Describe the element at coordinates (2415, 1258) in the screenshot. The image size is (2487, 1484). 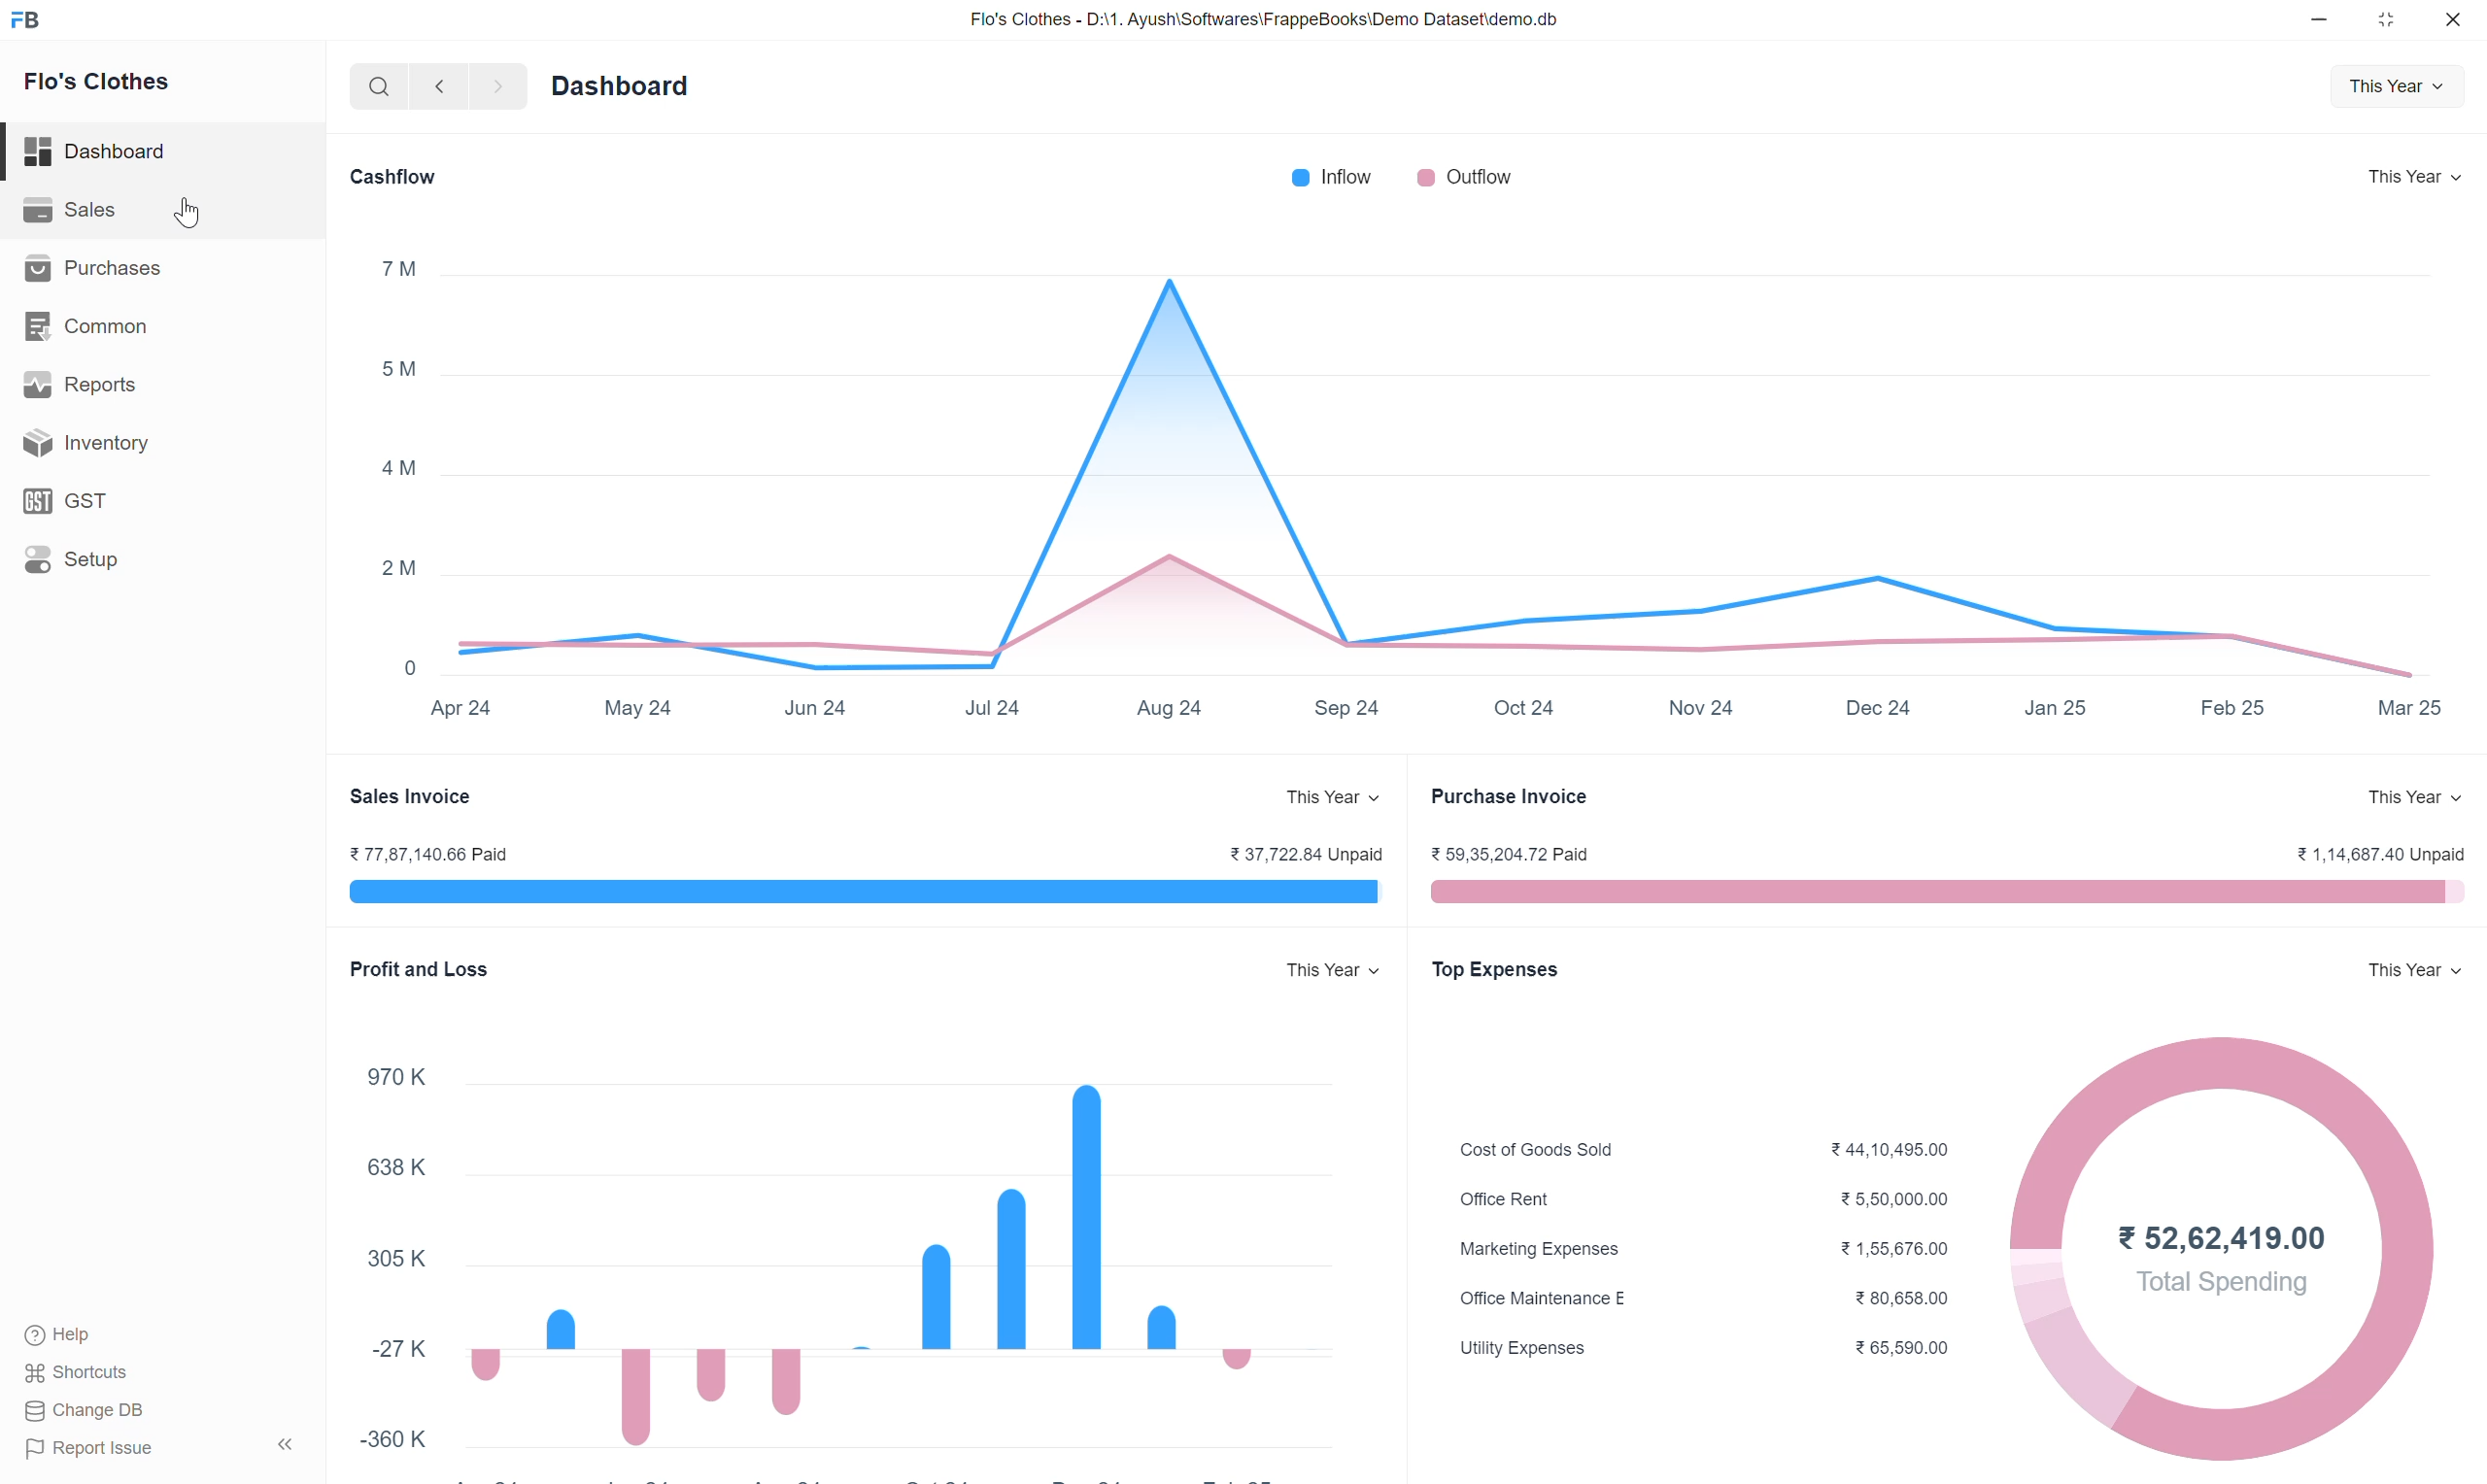
I see `donut chart` at that location.